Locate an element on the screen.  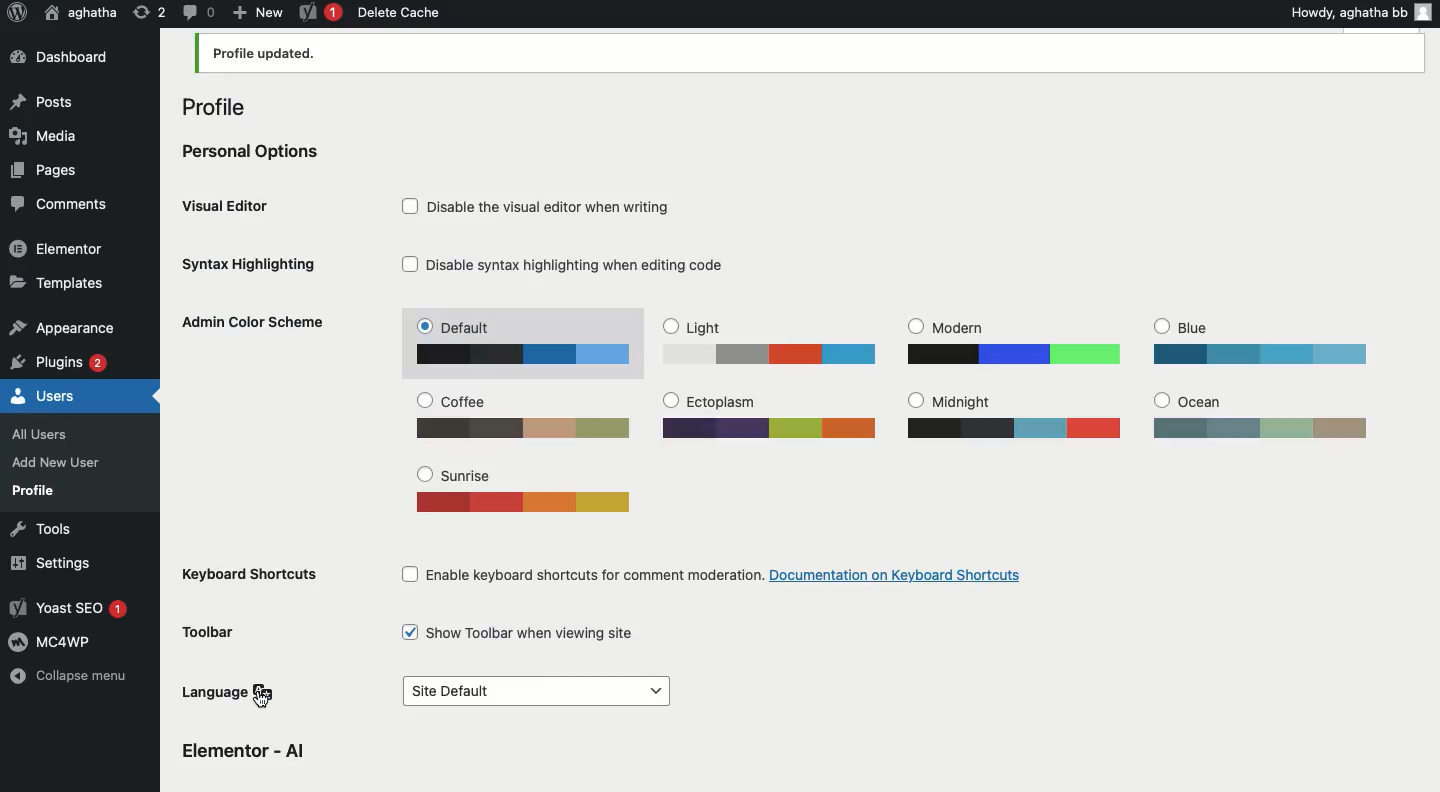
Revision is located at coordinates (150, 11).